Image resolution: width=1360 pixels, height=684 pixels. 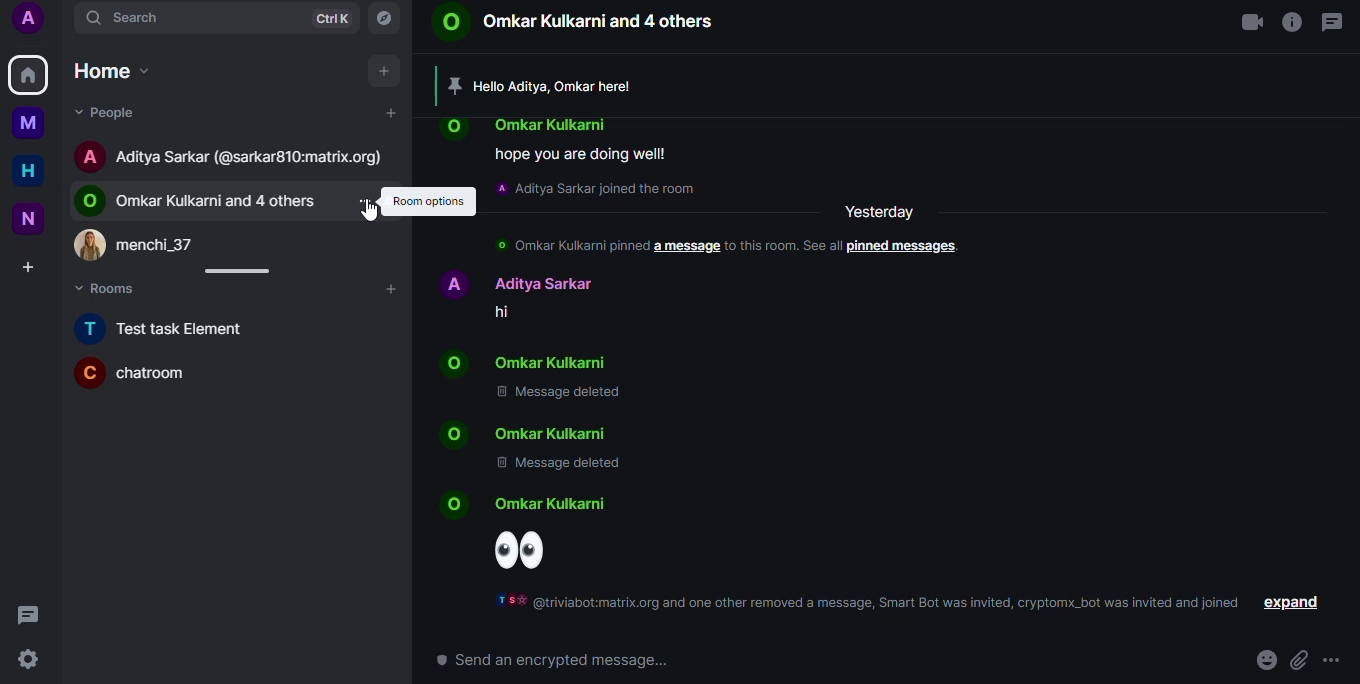 I want to click on room options, so click(x=370, y=202).